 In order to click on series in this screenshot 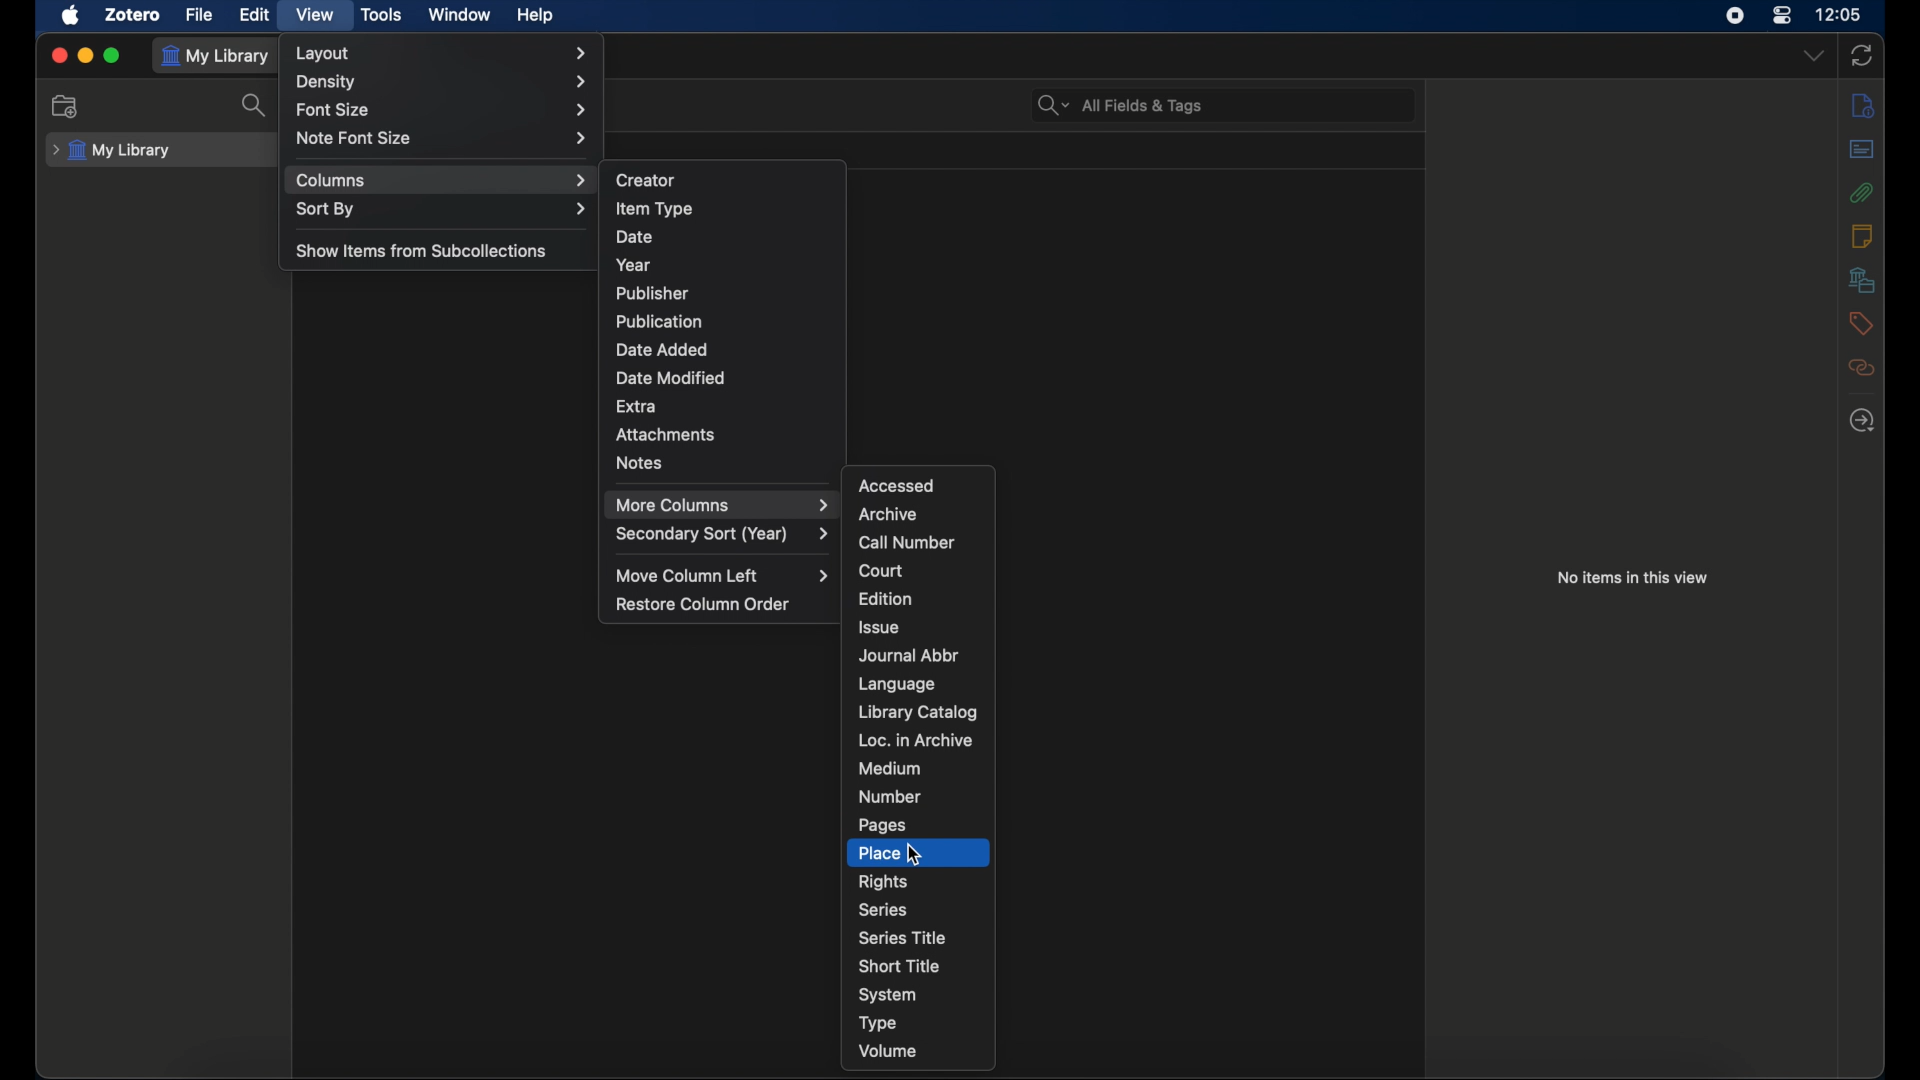, I will do `click(882, 910)`.